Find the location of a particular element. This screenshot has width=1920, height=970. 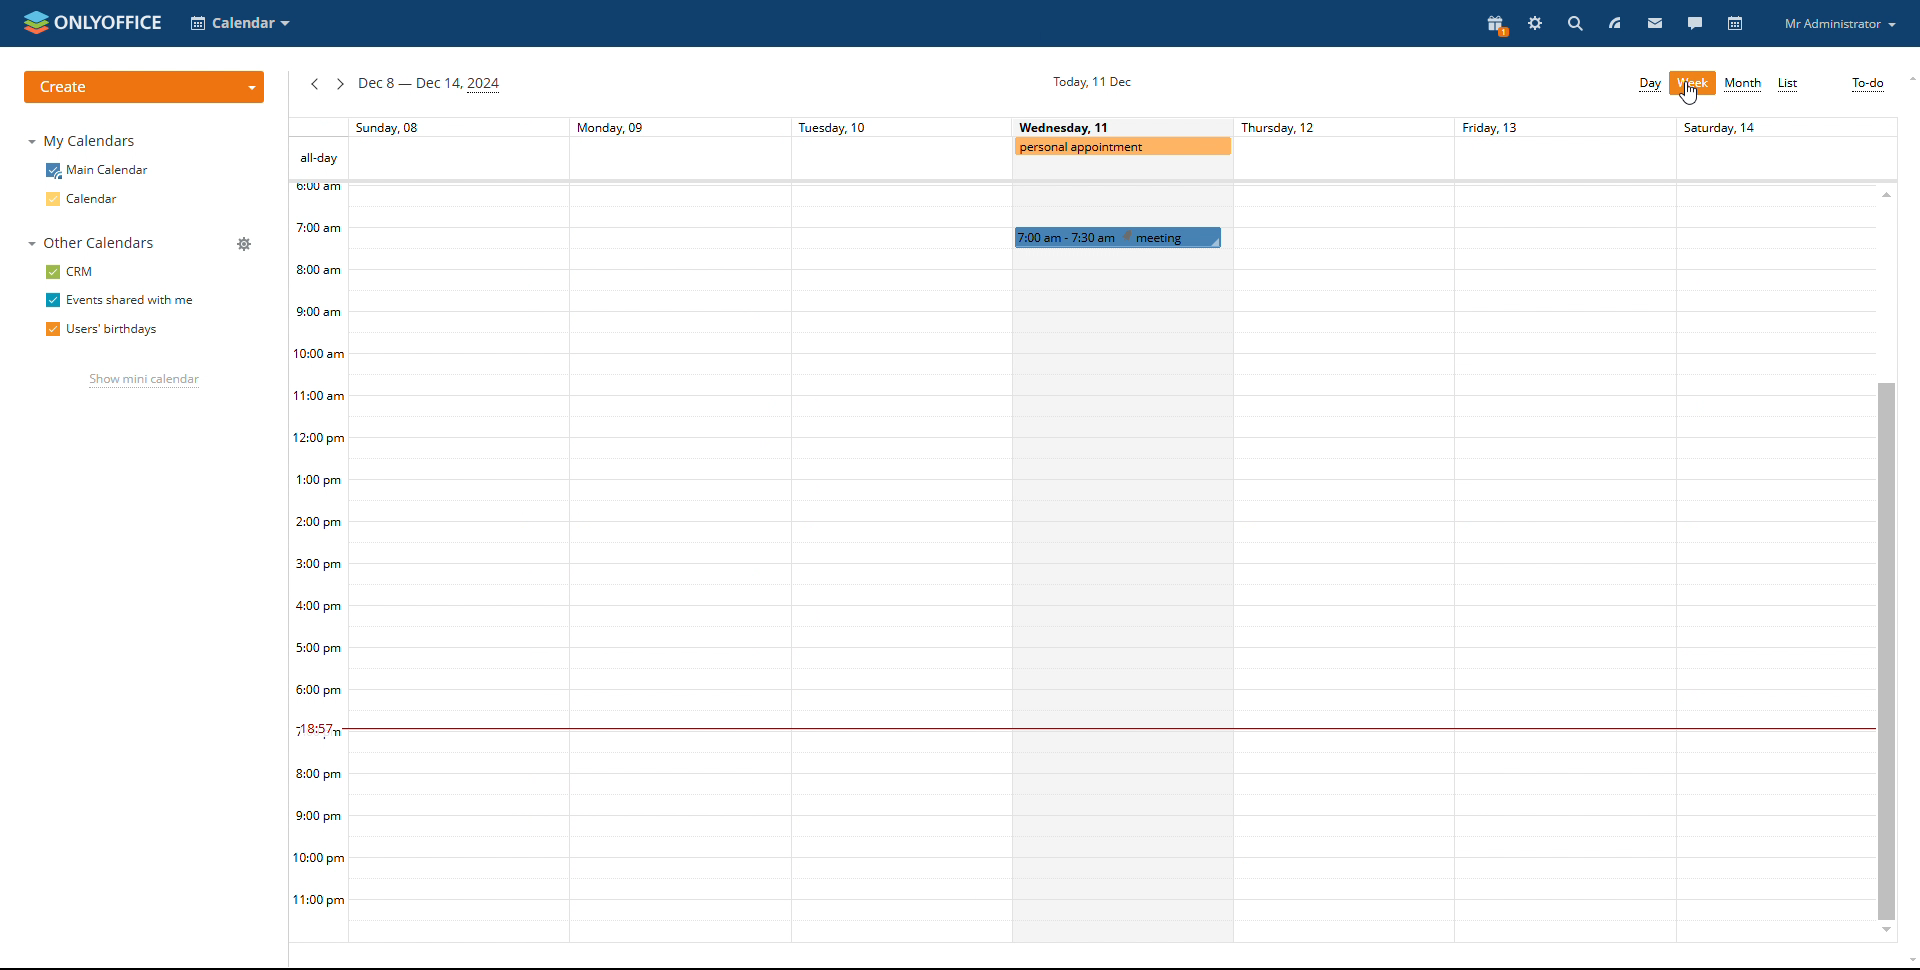

days is located at coordinates (1092, 128).